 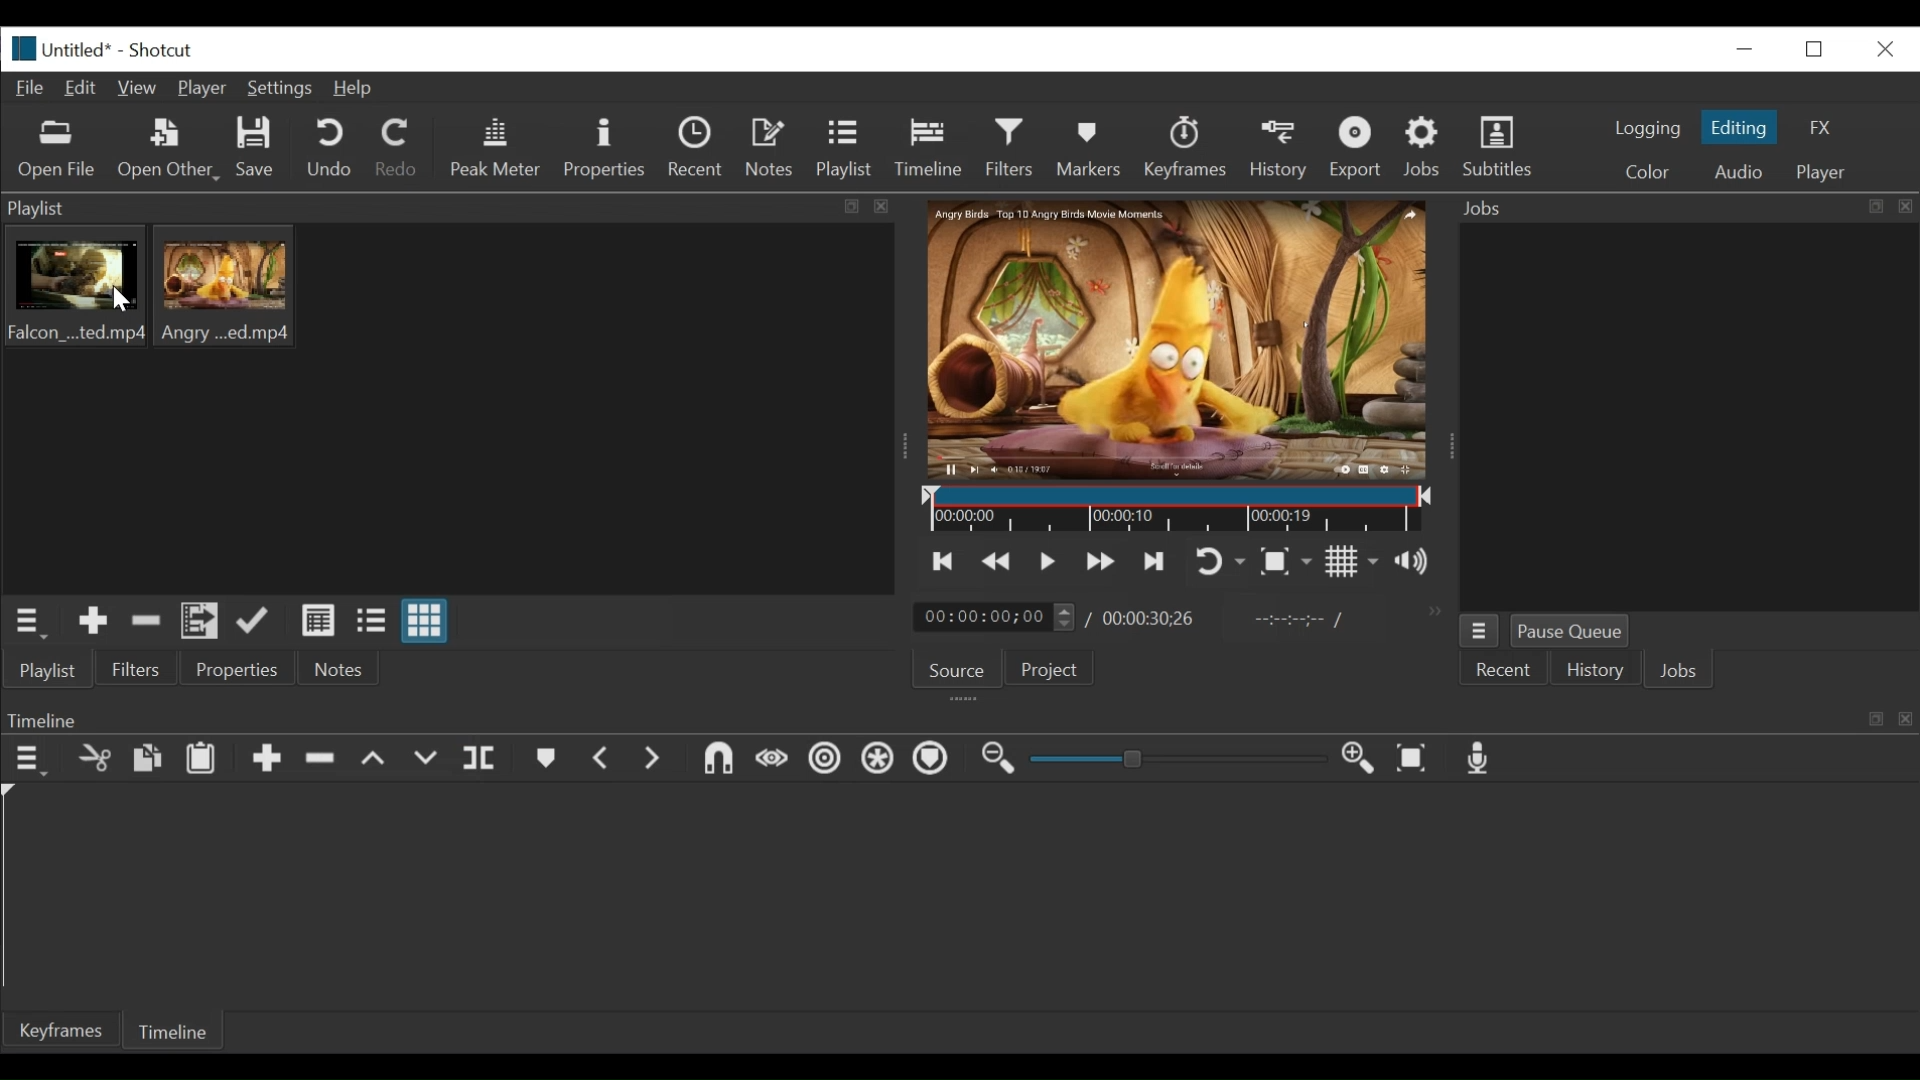 What do you see at coordinates (1479, 628) in the screenshot?
I see `jobs menu` at bounding box center [1479, 628].